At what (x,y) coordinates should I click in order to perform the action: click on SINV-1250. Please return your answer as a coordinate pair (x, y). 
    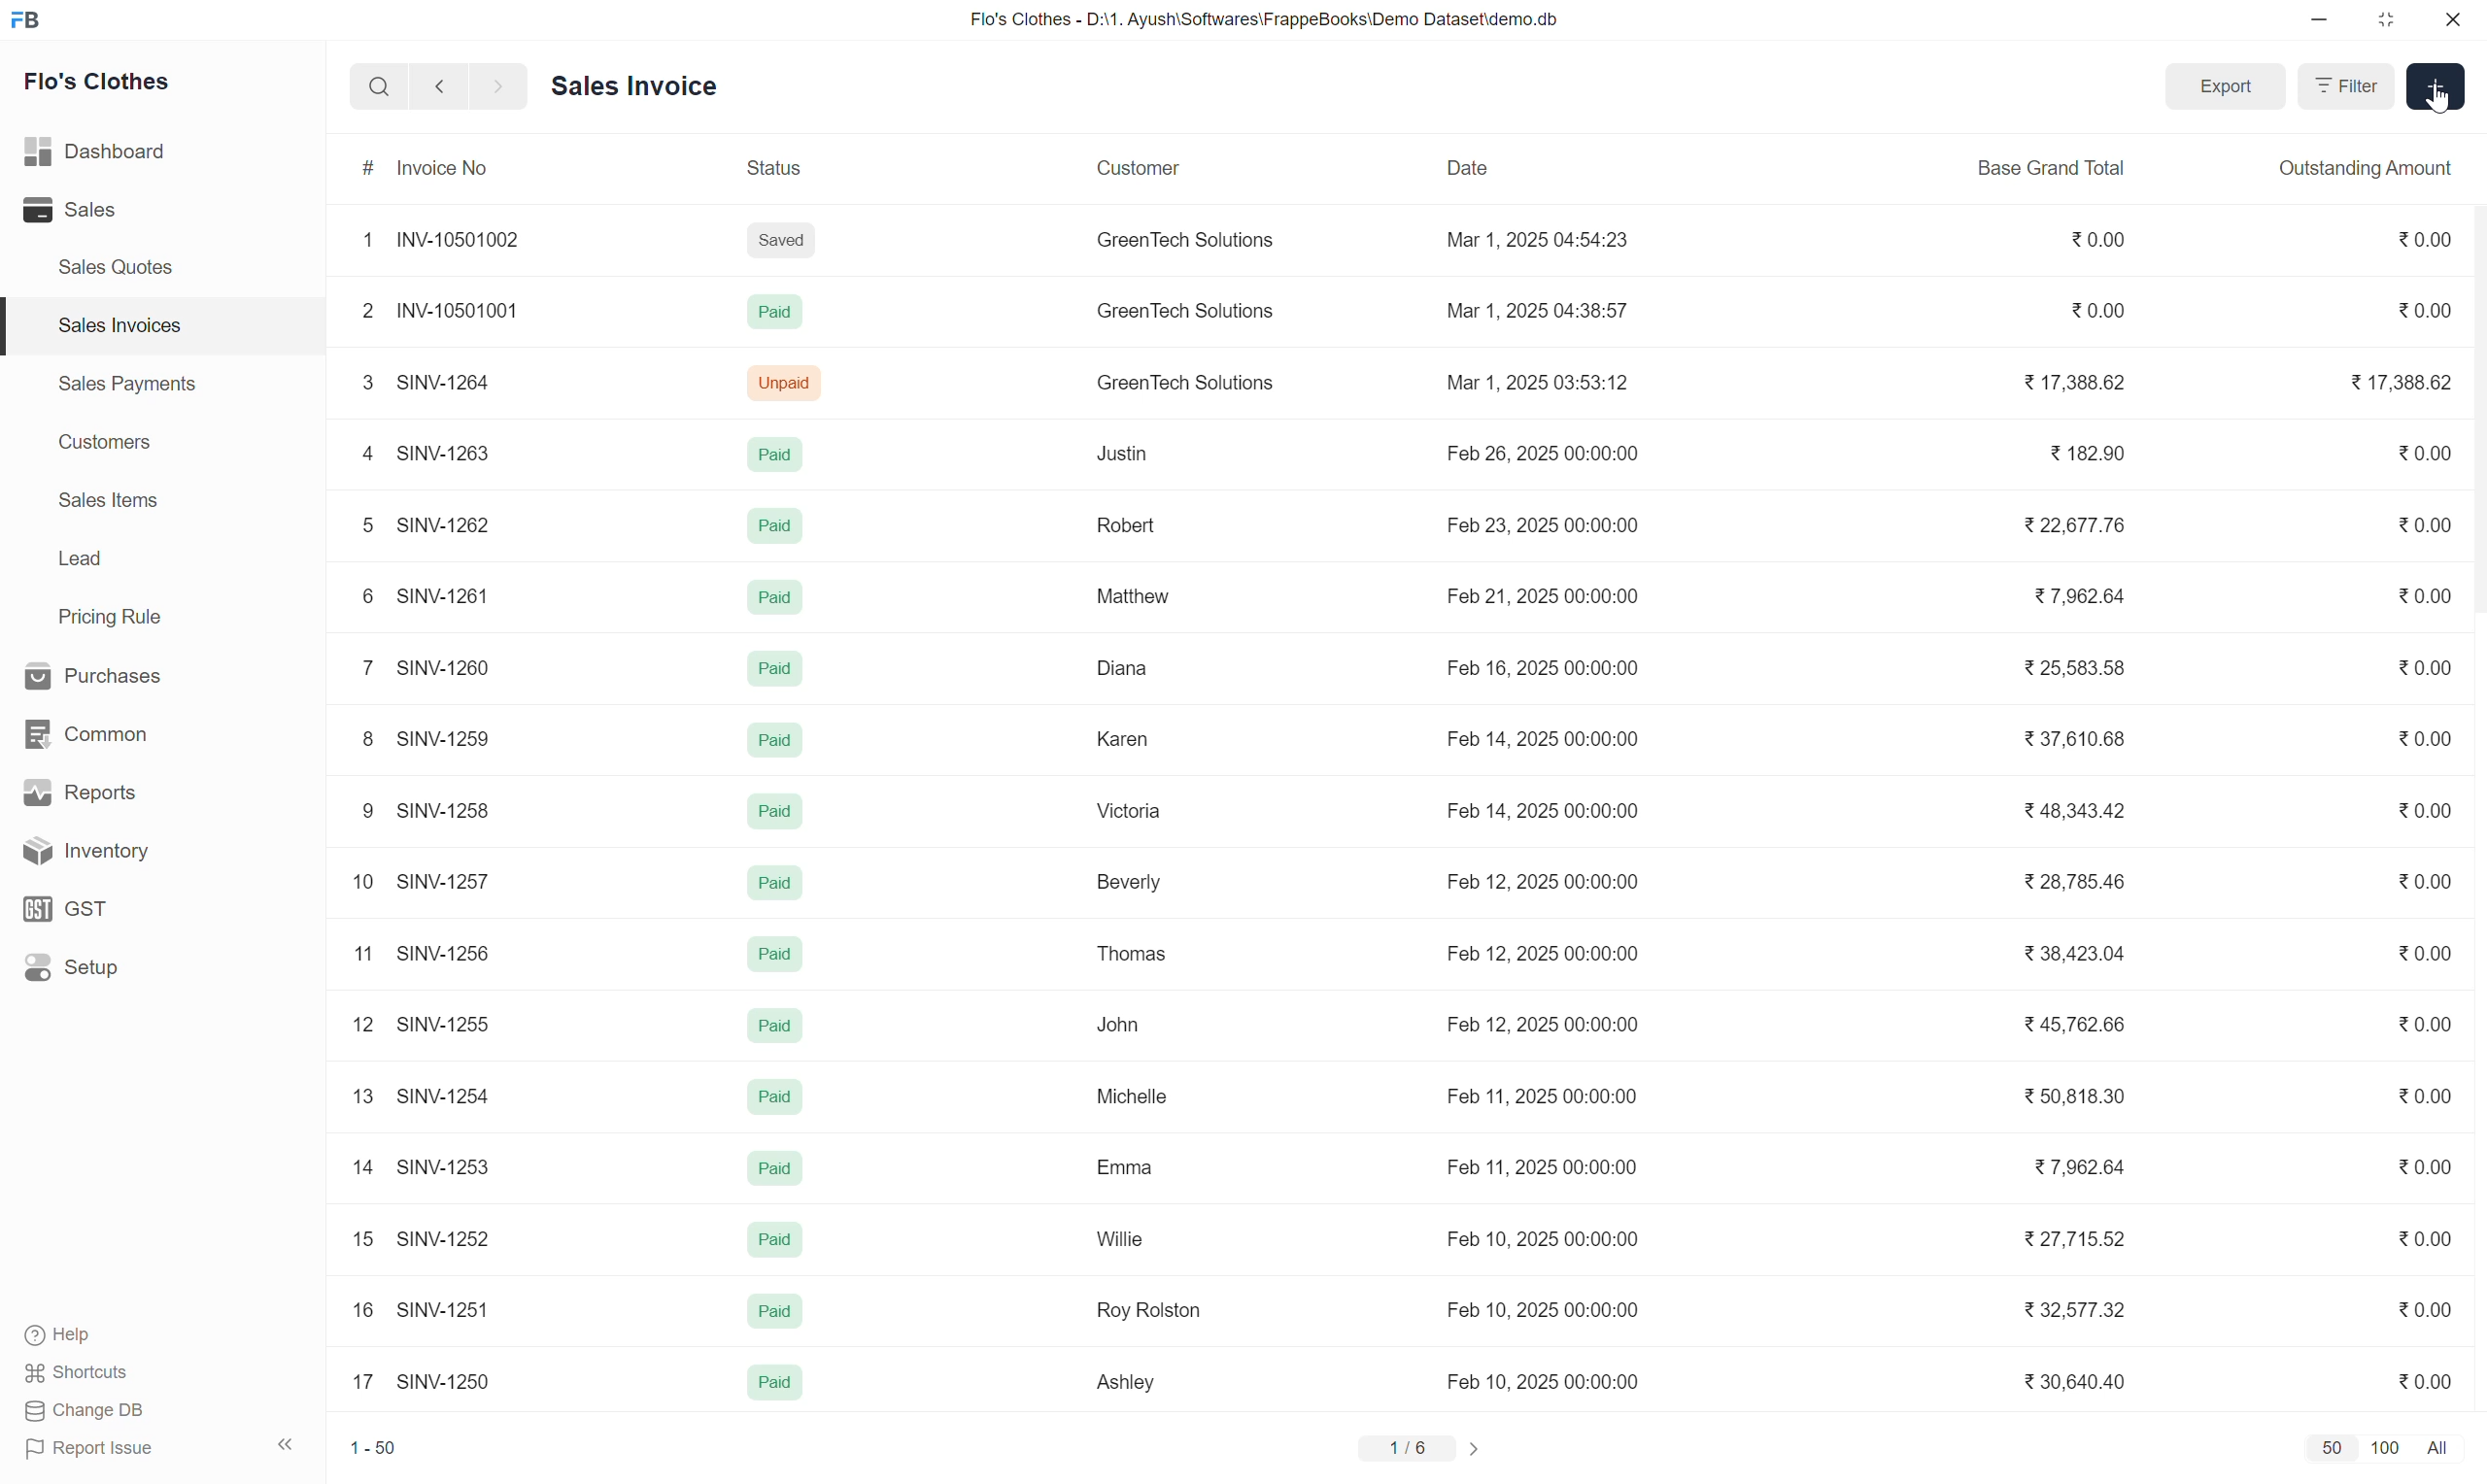
    Looking at the image, I should click on (445, 1385).